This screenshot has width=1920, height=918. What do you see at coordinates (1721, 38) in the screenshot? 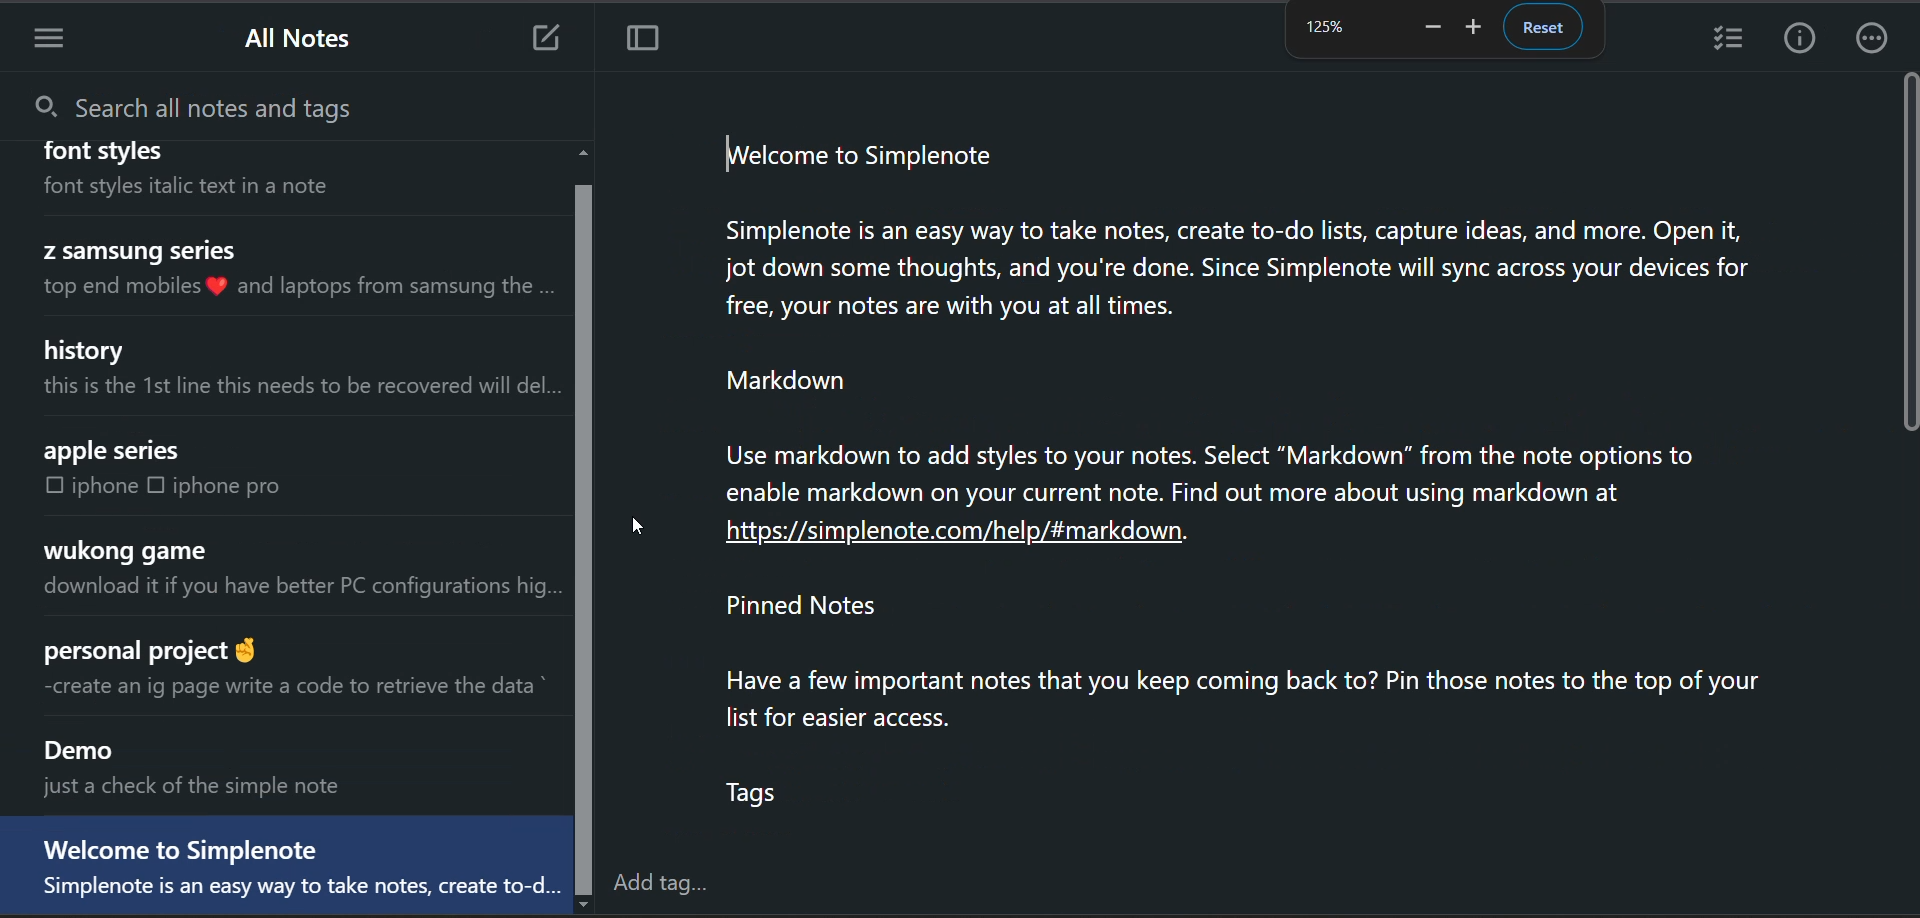
I see `insert checklist` at bounding box center [1721, 38].